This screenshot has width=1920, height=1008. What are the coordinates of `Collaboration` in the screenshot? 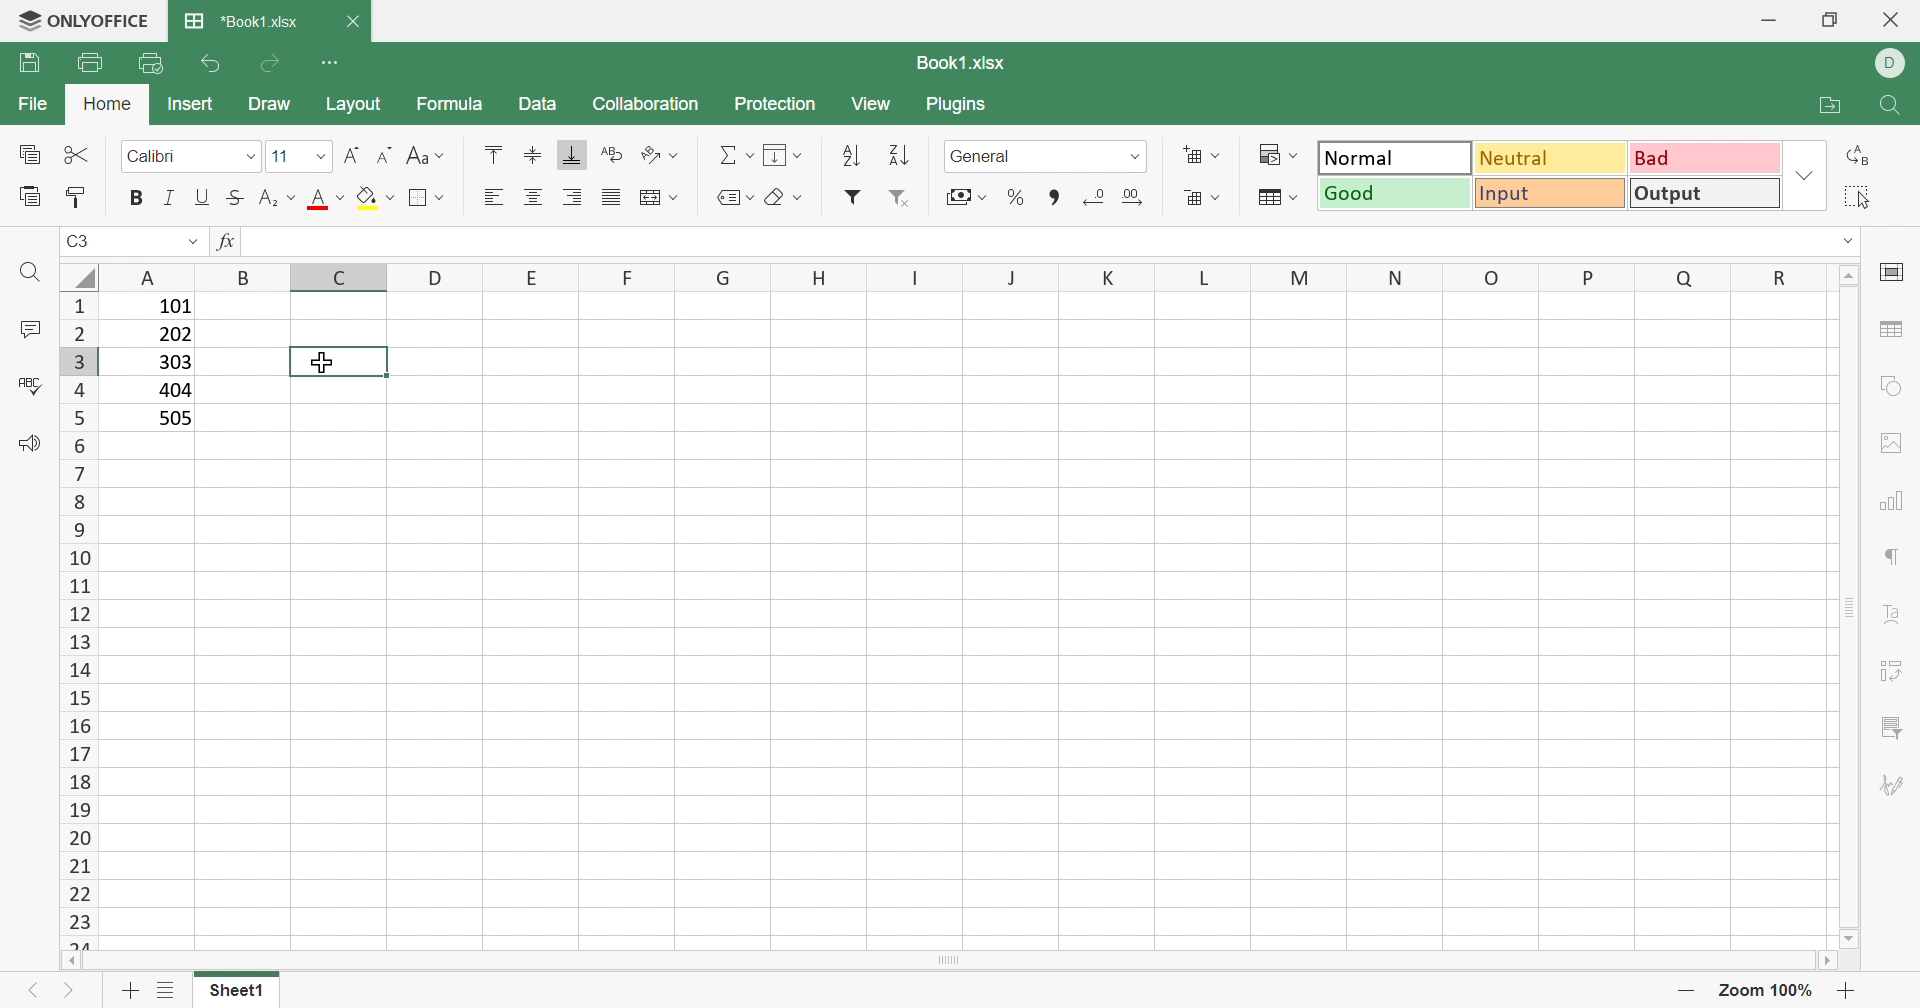 It's located at (645, 104).